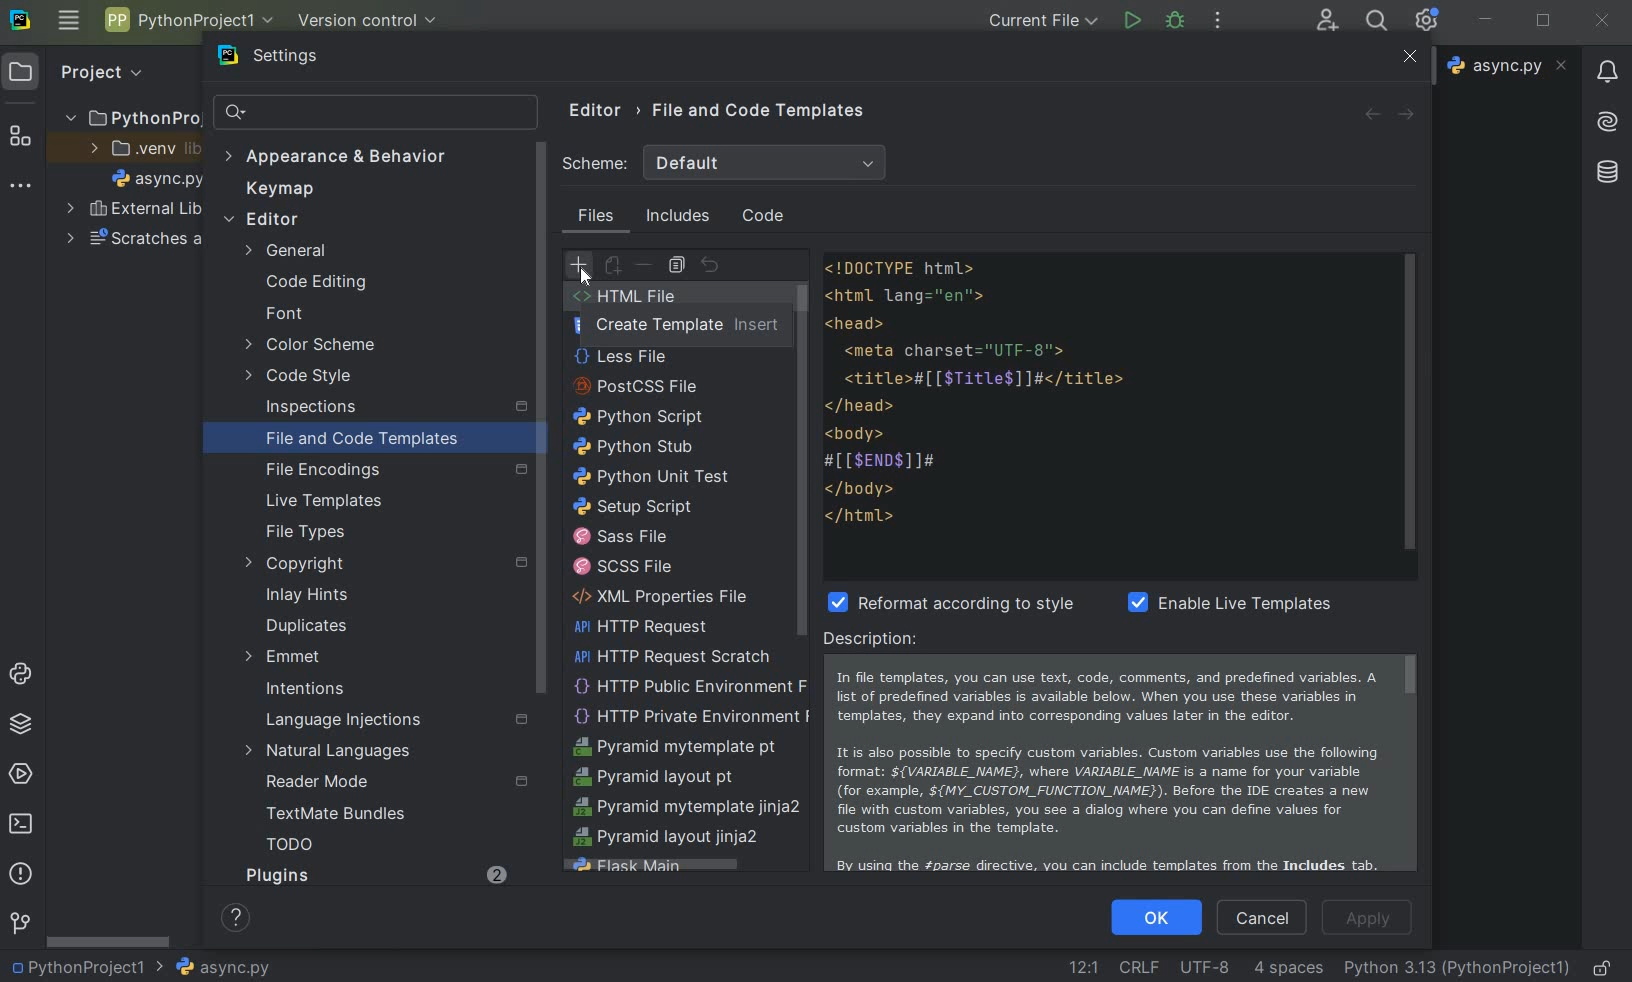 This screenshot has width=1632, height=982. I want to click on show help contents, so click(240, 921).